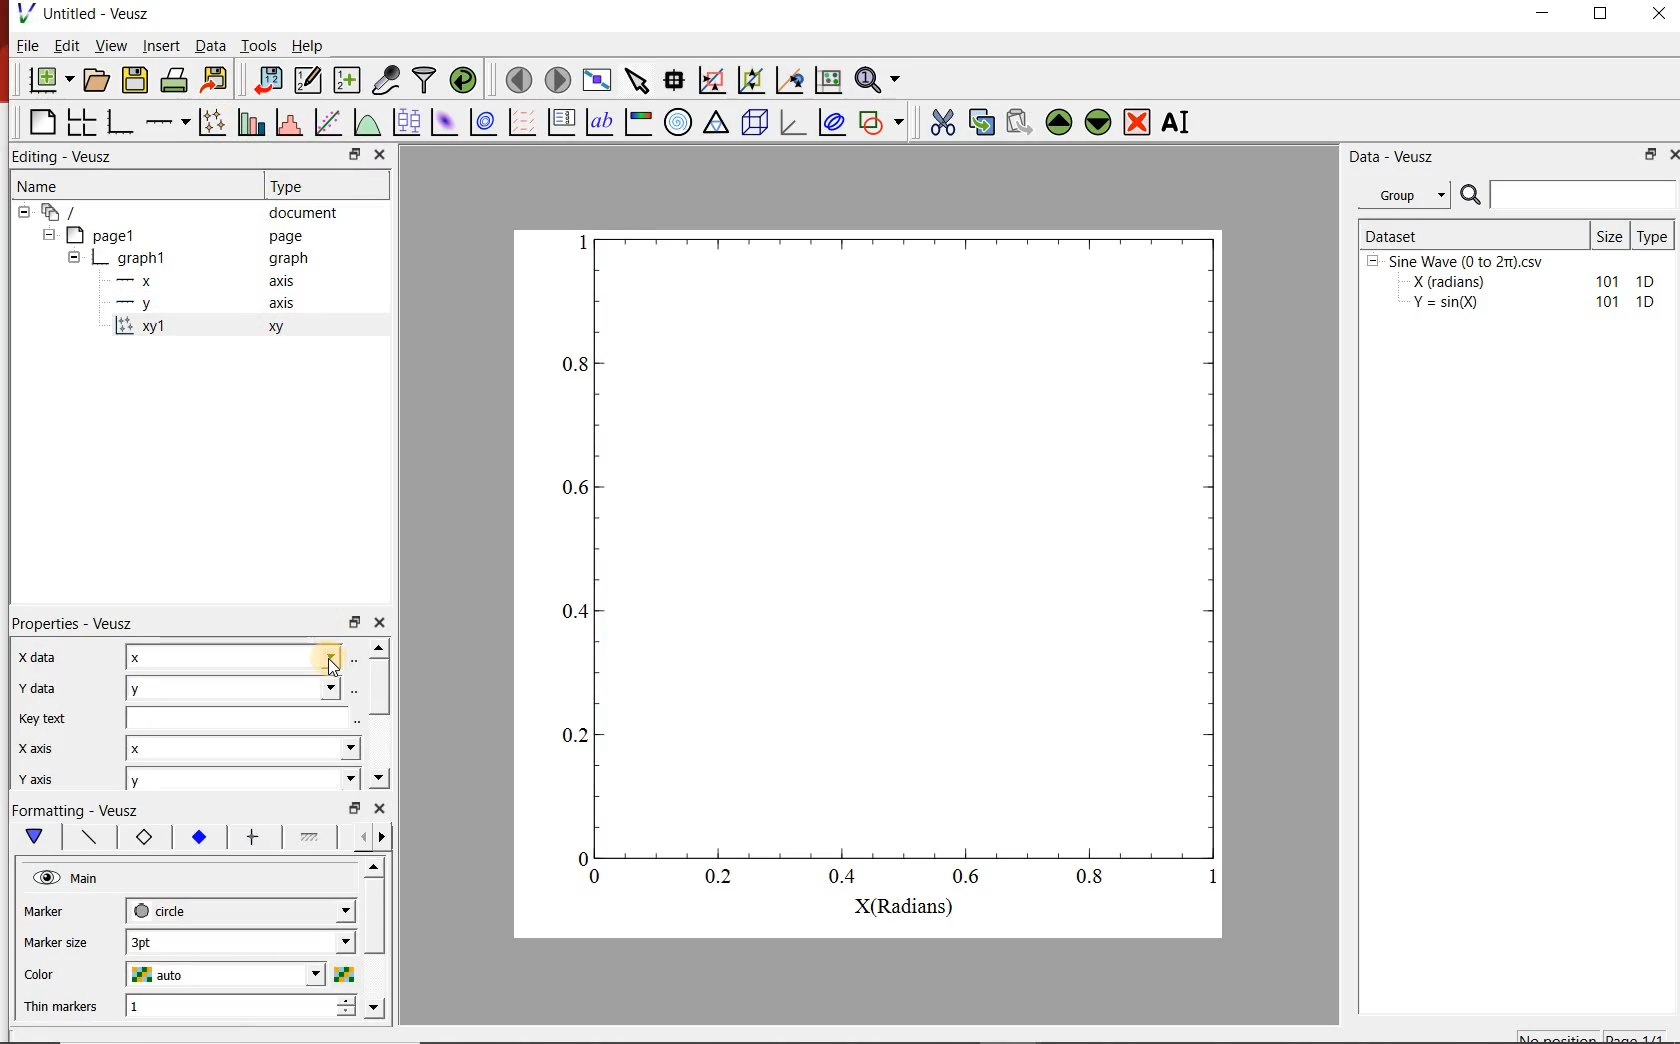  What do you see at coordinates (51, 81) in the screenshot?
I see `new document` at bounding box center [51, 81].